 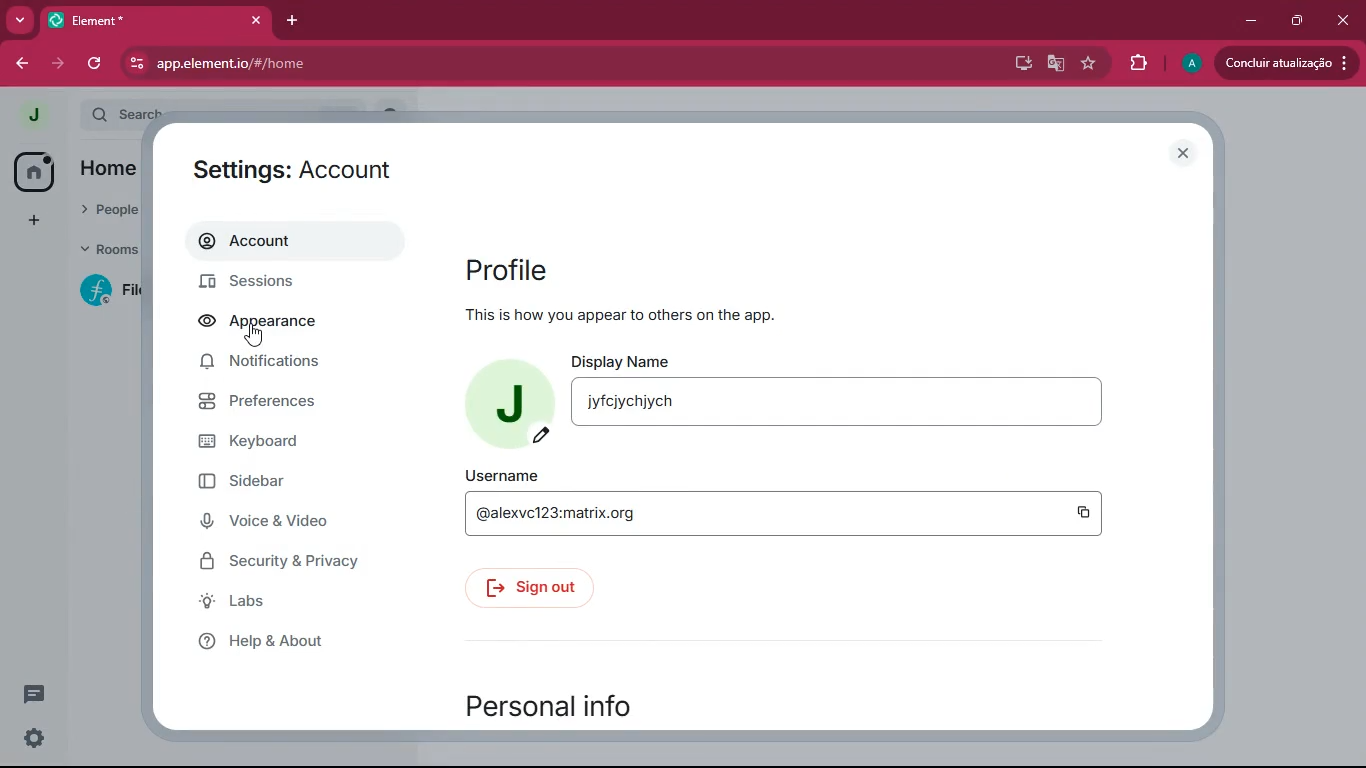 What do you see at coordinates (277, 444) in the screenshot?
I see `keyboard` at bounding box center [277, 444].